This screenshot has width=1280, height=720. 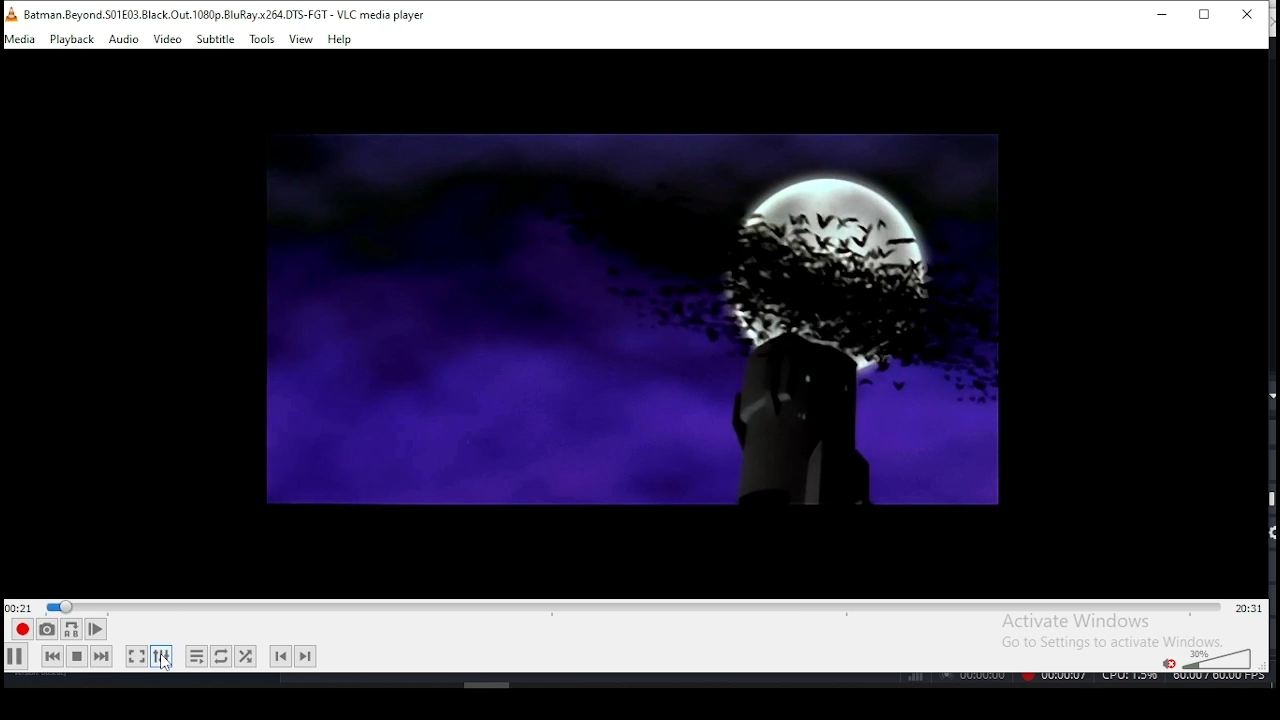 I want to click on subtitle, so click(x=216, y=40).